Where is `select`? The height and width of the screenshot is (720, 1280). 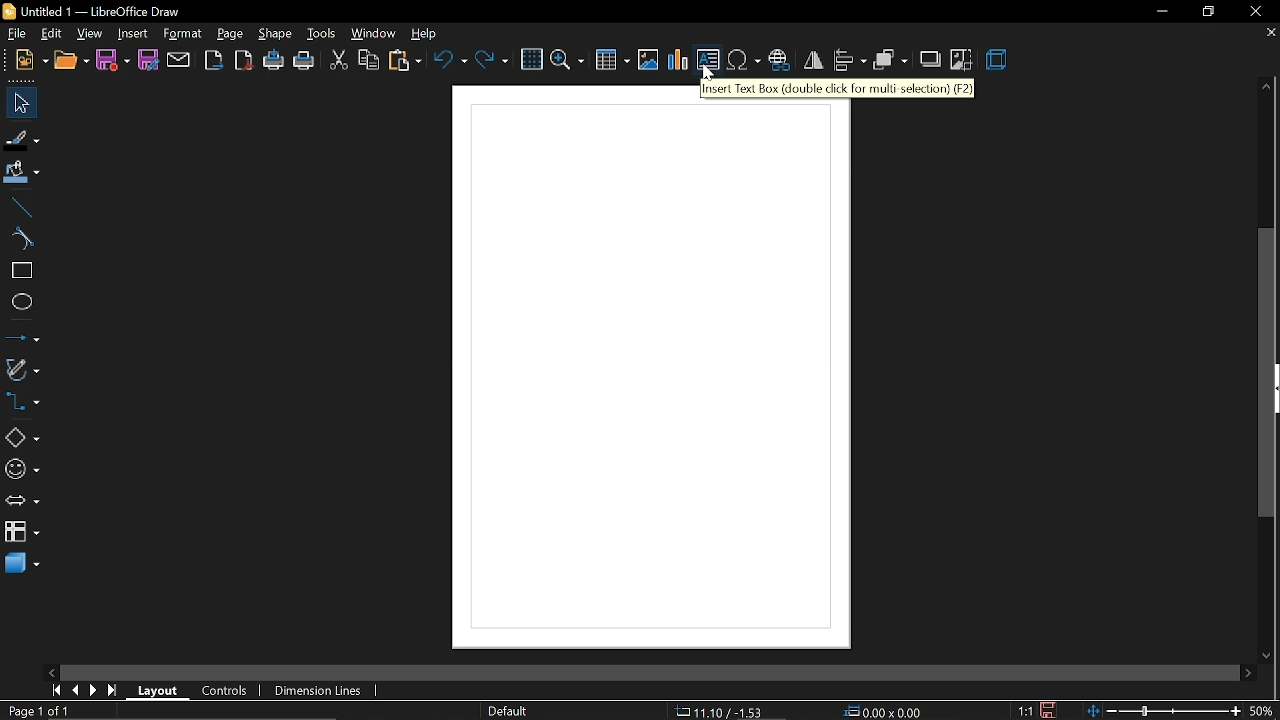
select is located at coordinates (18, 102).